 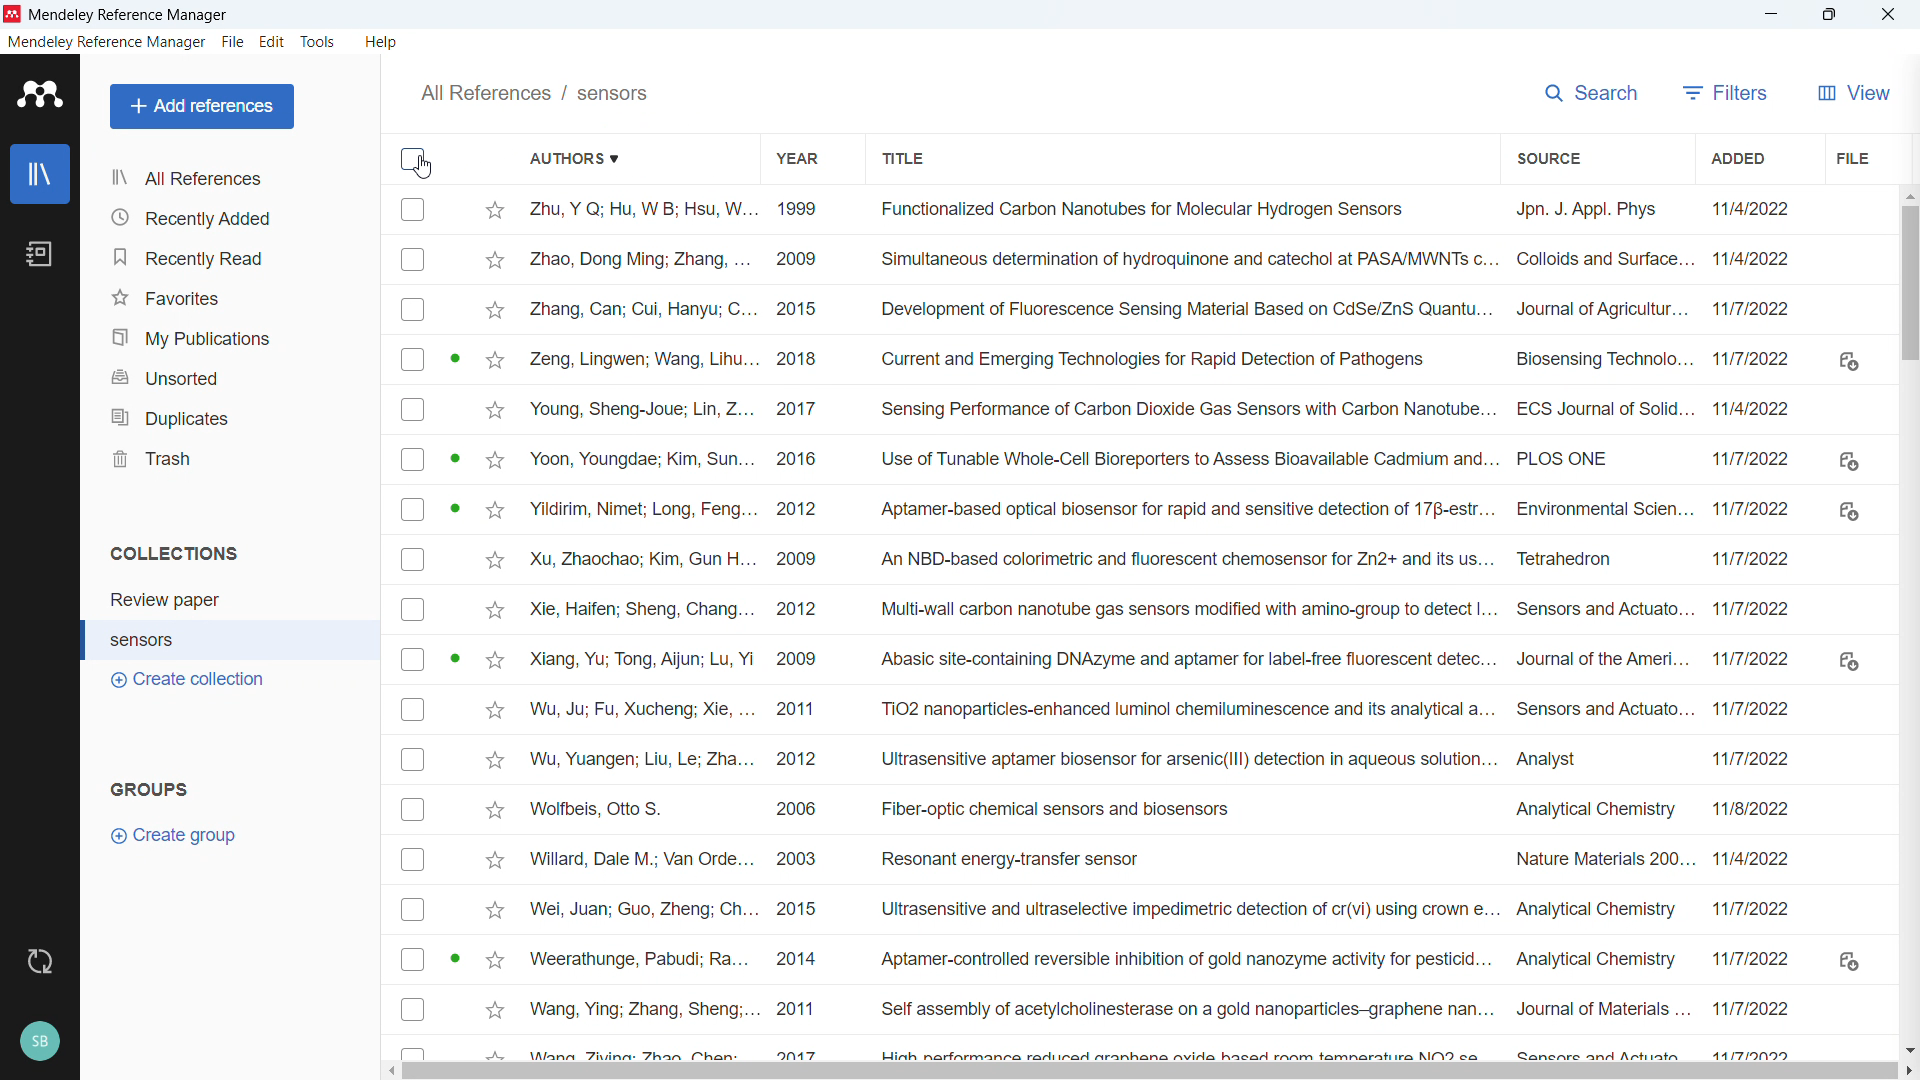 What do you see at coordinates (41, 173) in the screenshot?
I see `library` at bounding box center [41, 173].